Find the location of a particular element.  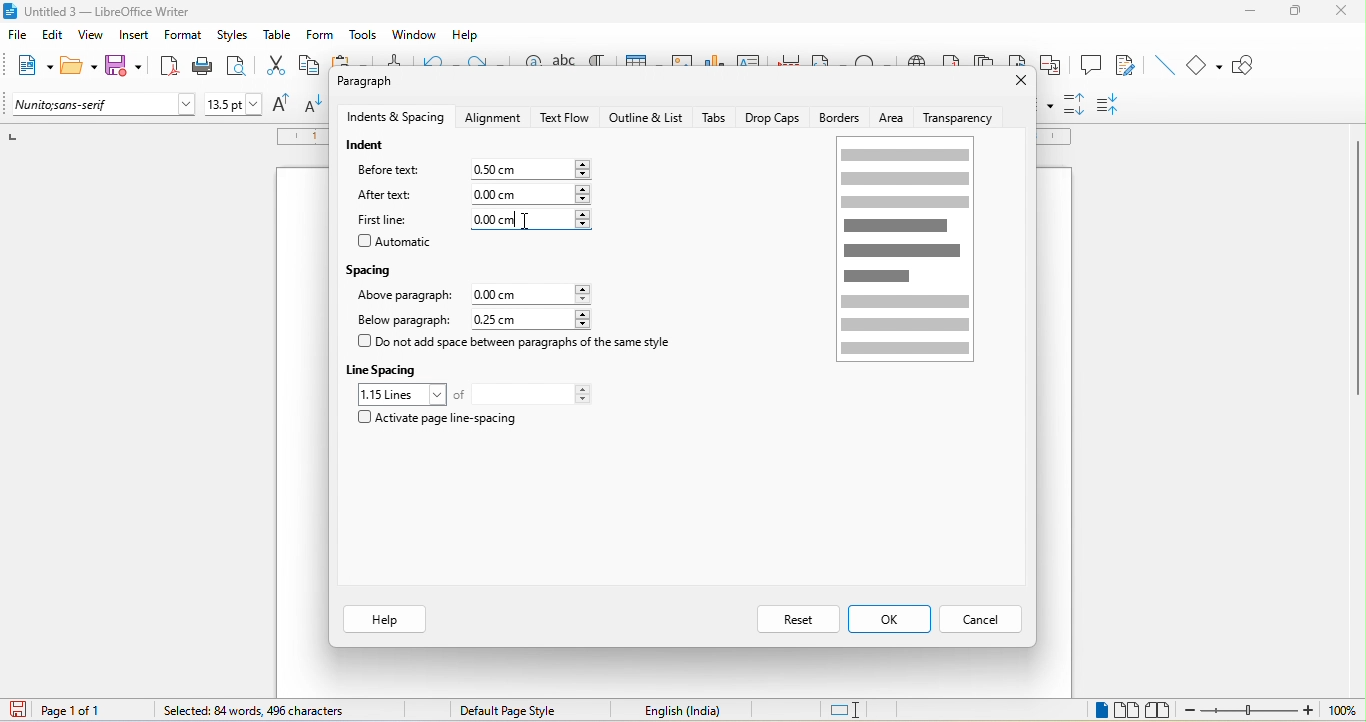

edit is located at coordinates (54, 38).